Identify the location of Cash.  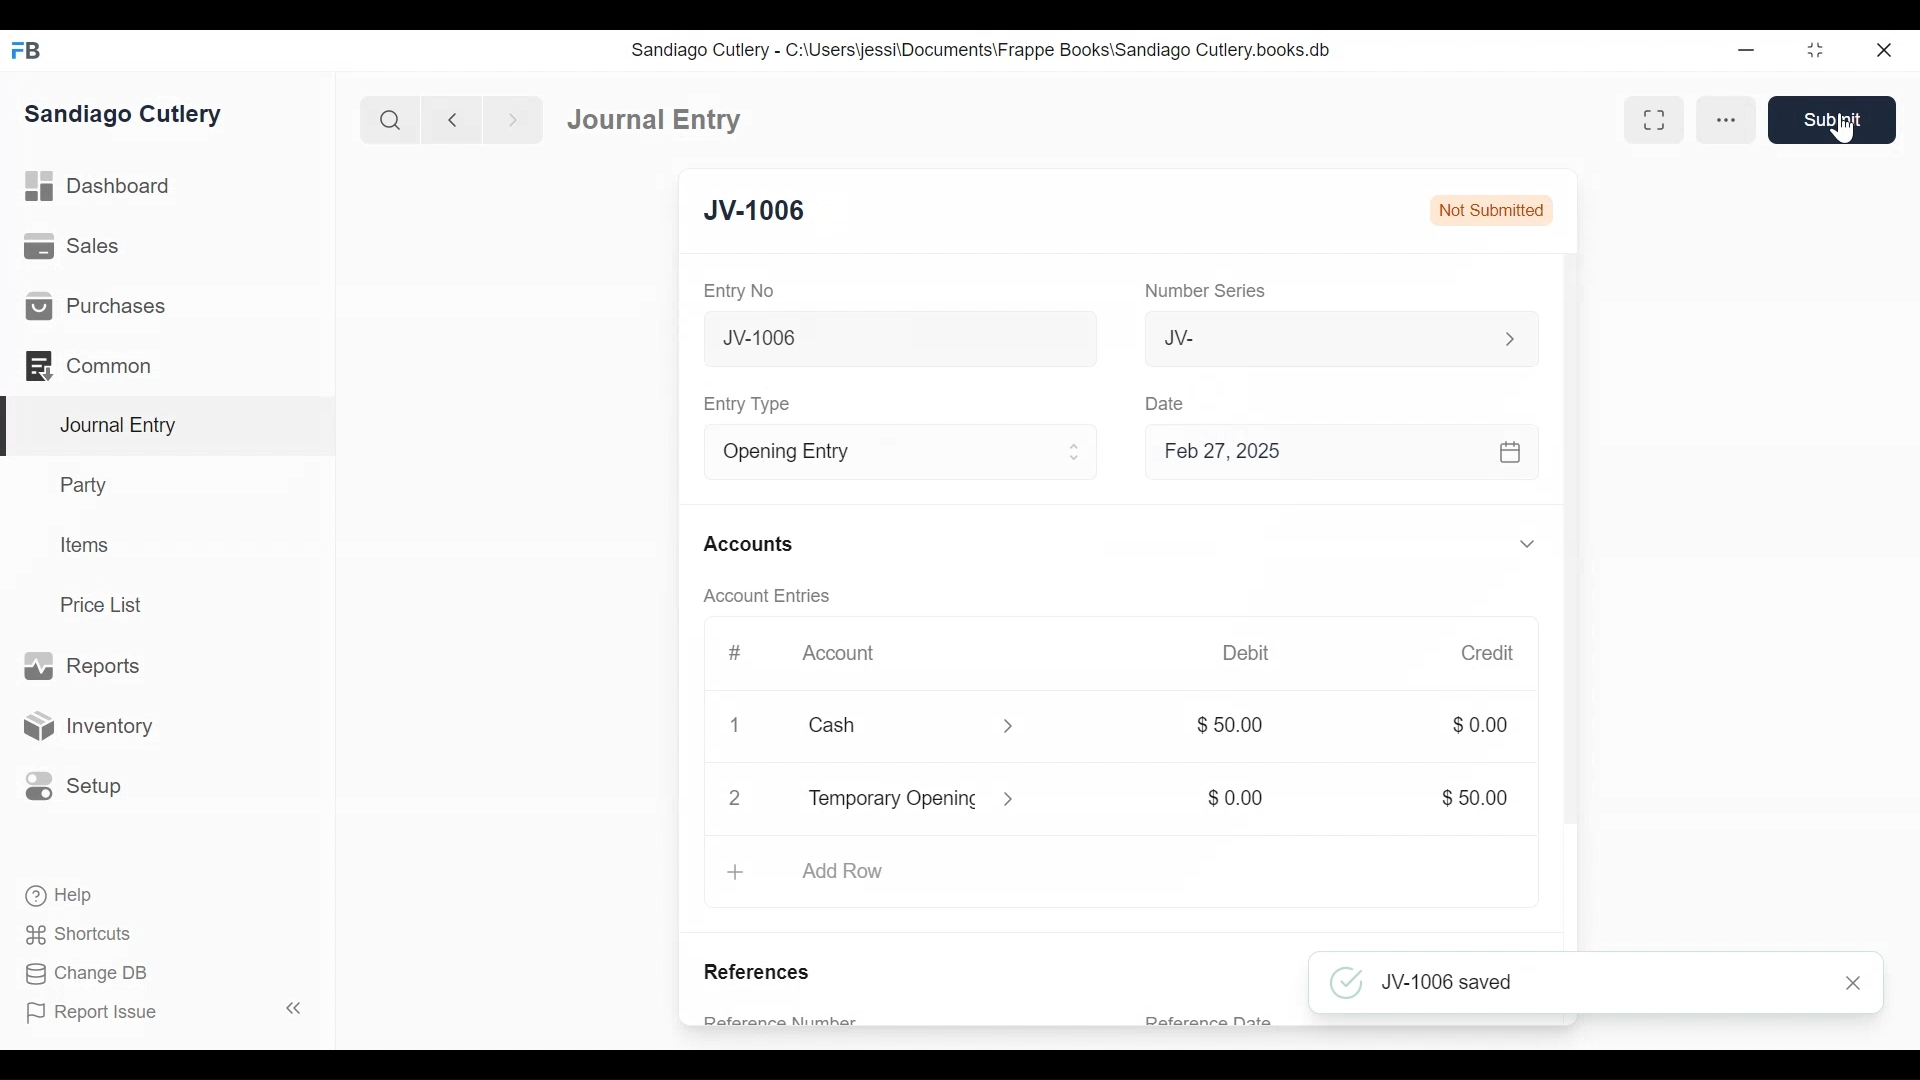
(888, 725).